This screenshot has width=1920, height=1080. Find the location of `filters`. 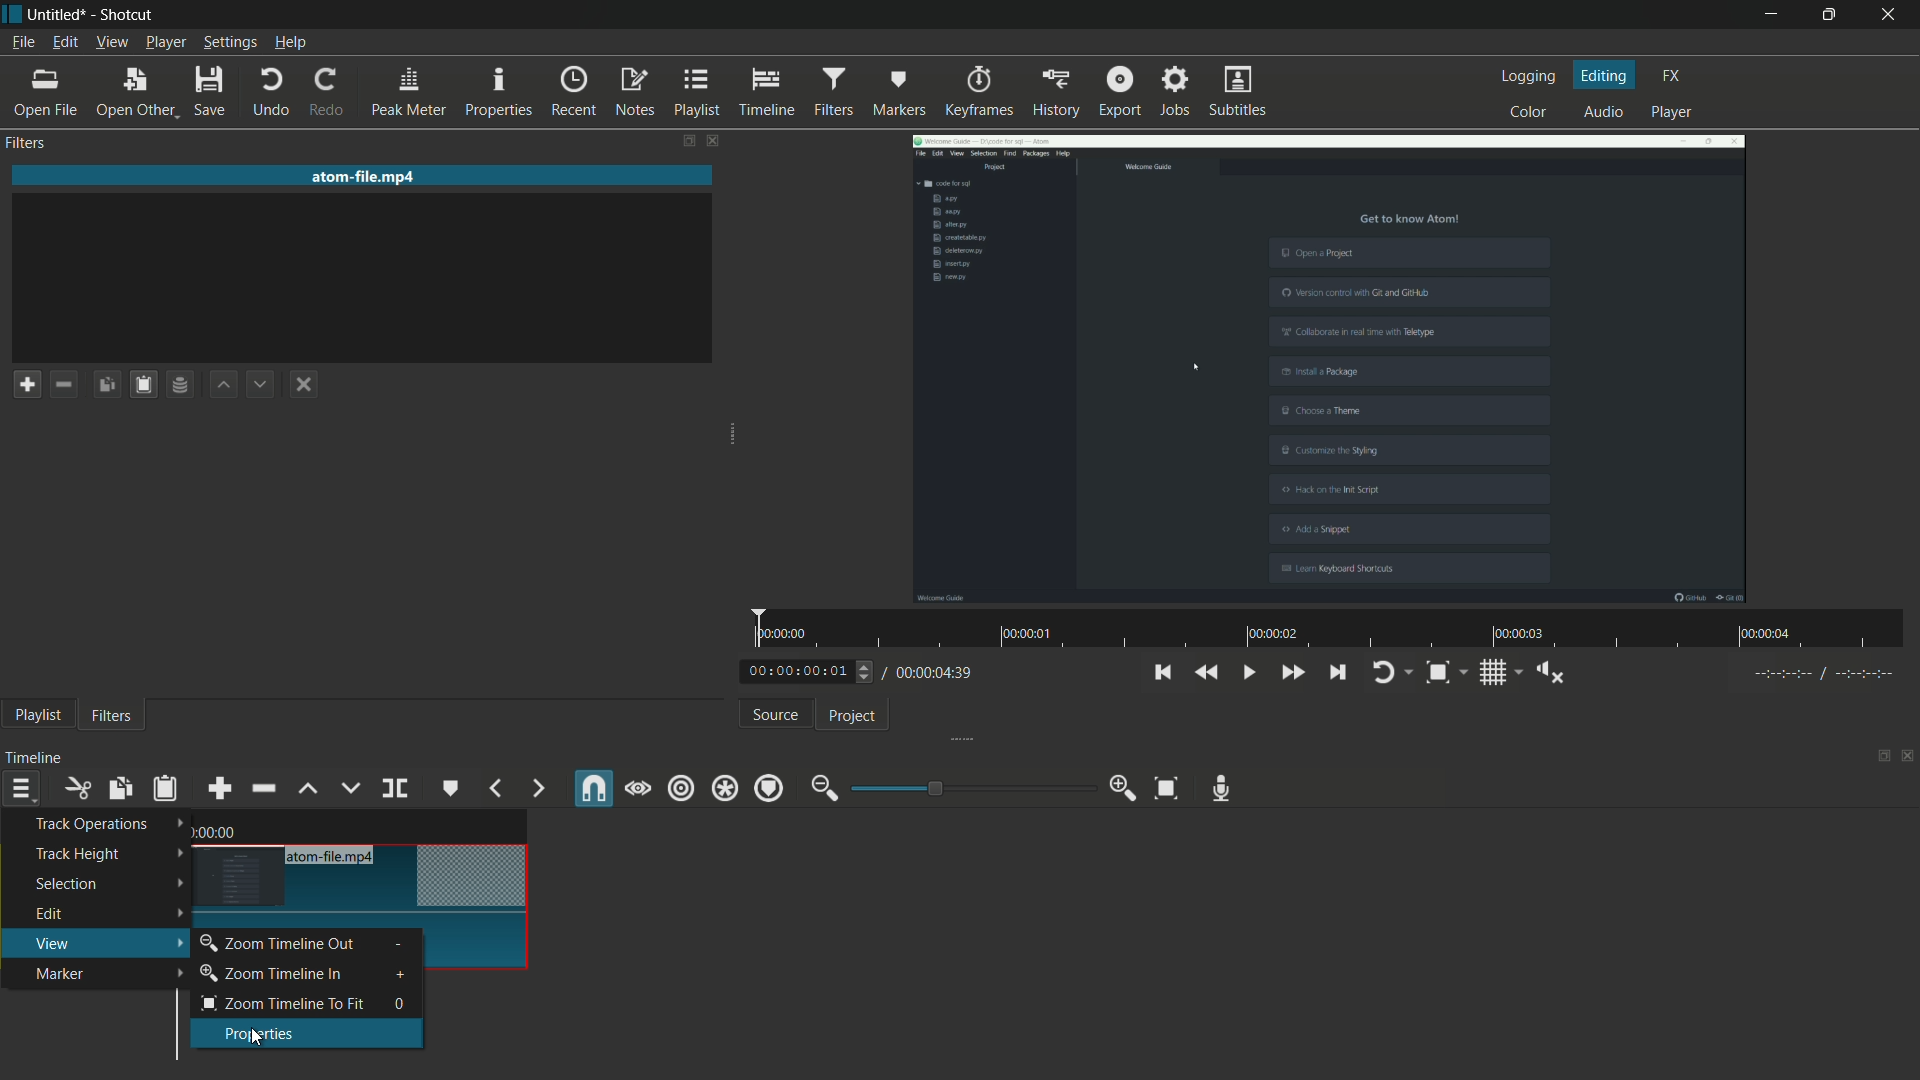

filters is located at coordinates (112, 715).